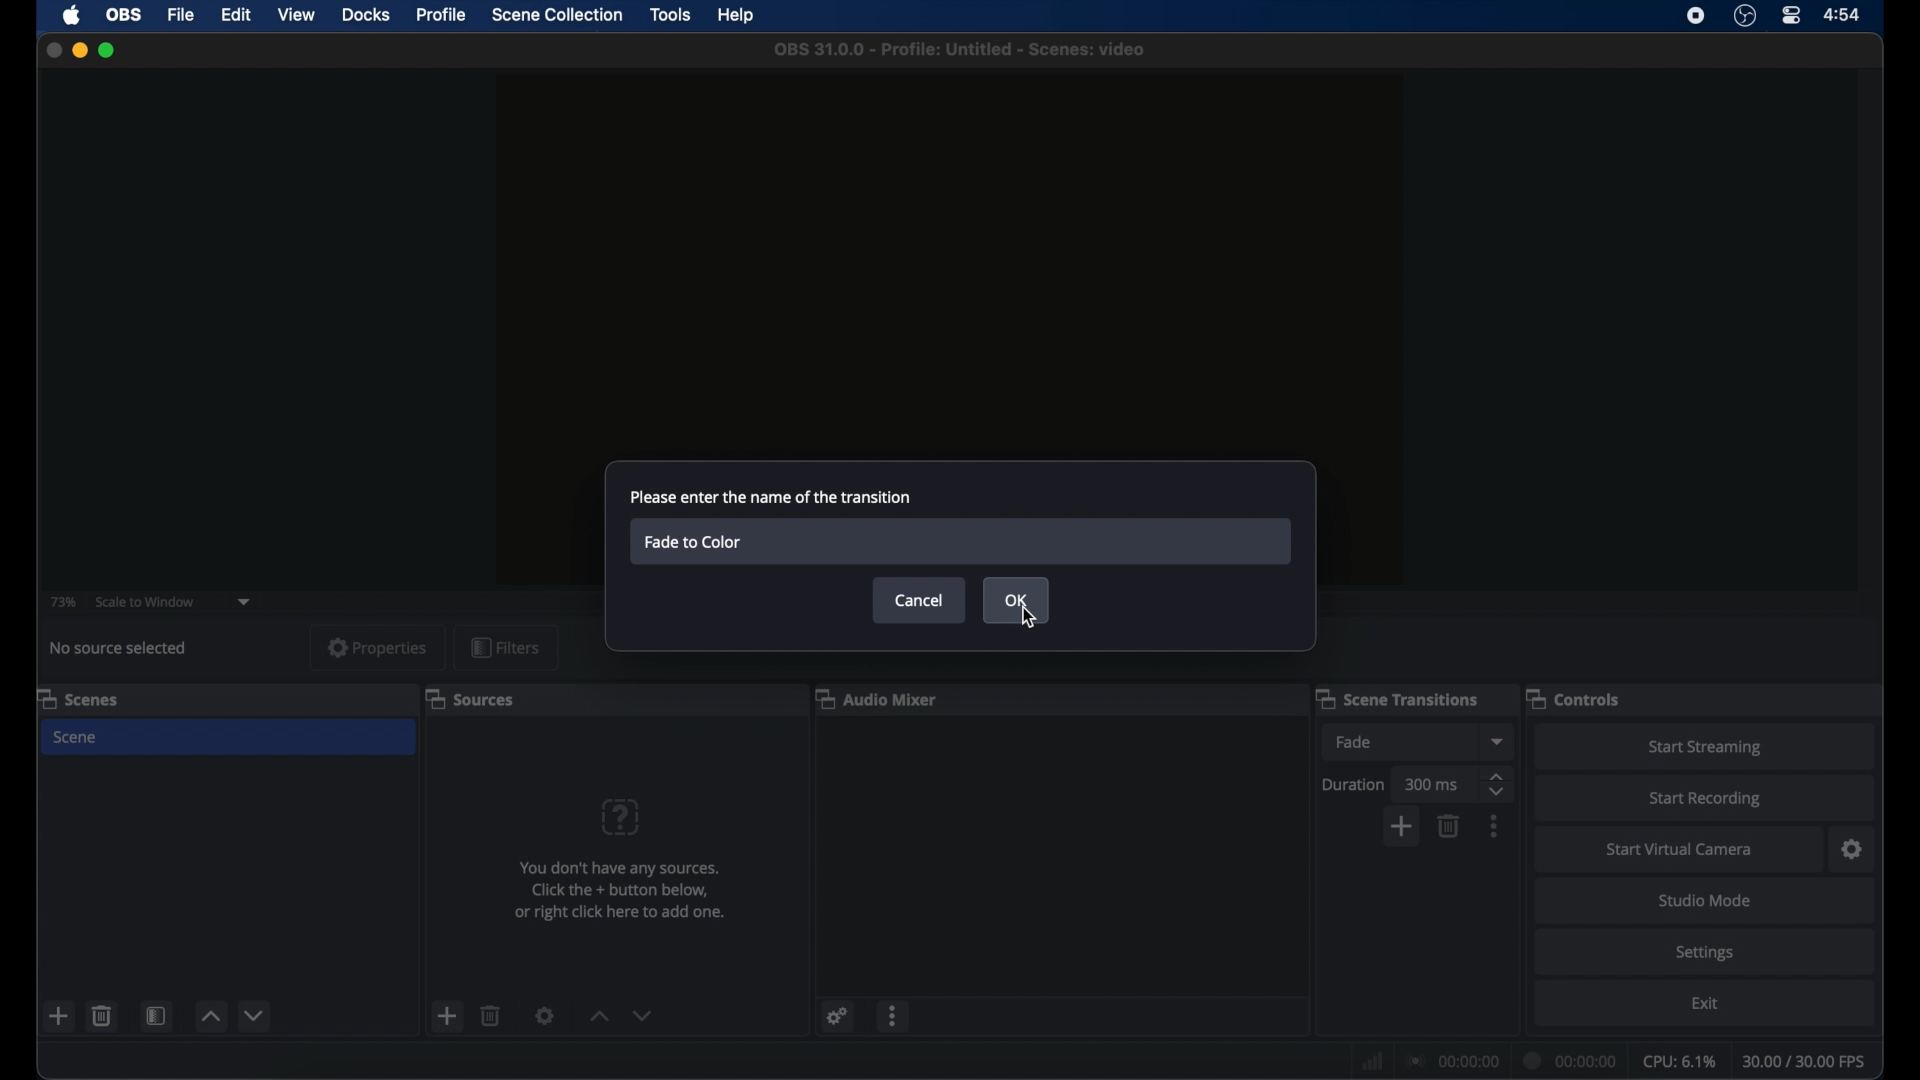 This screenshot has height=1080, width=1920. Describe the element at coordinates (1450, 1061) in the screenshot. I see `connection` at that location.